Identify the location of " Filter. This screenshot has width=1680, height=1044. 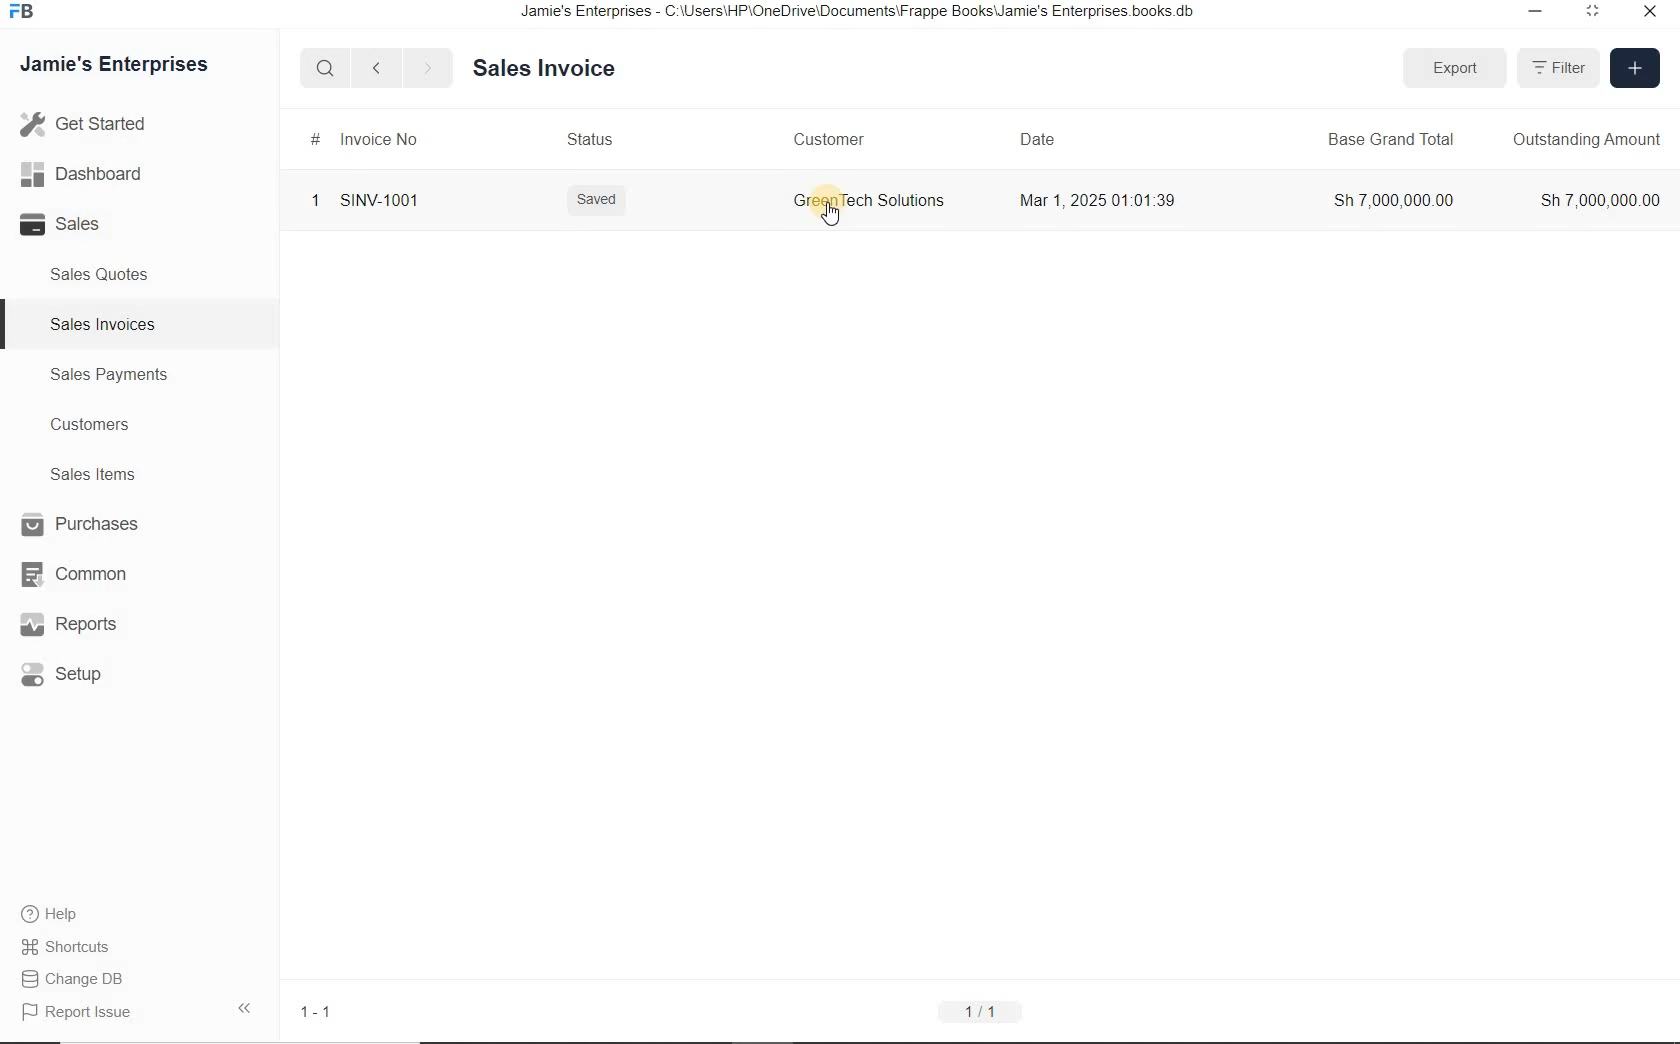
(1558, 68).